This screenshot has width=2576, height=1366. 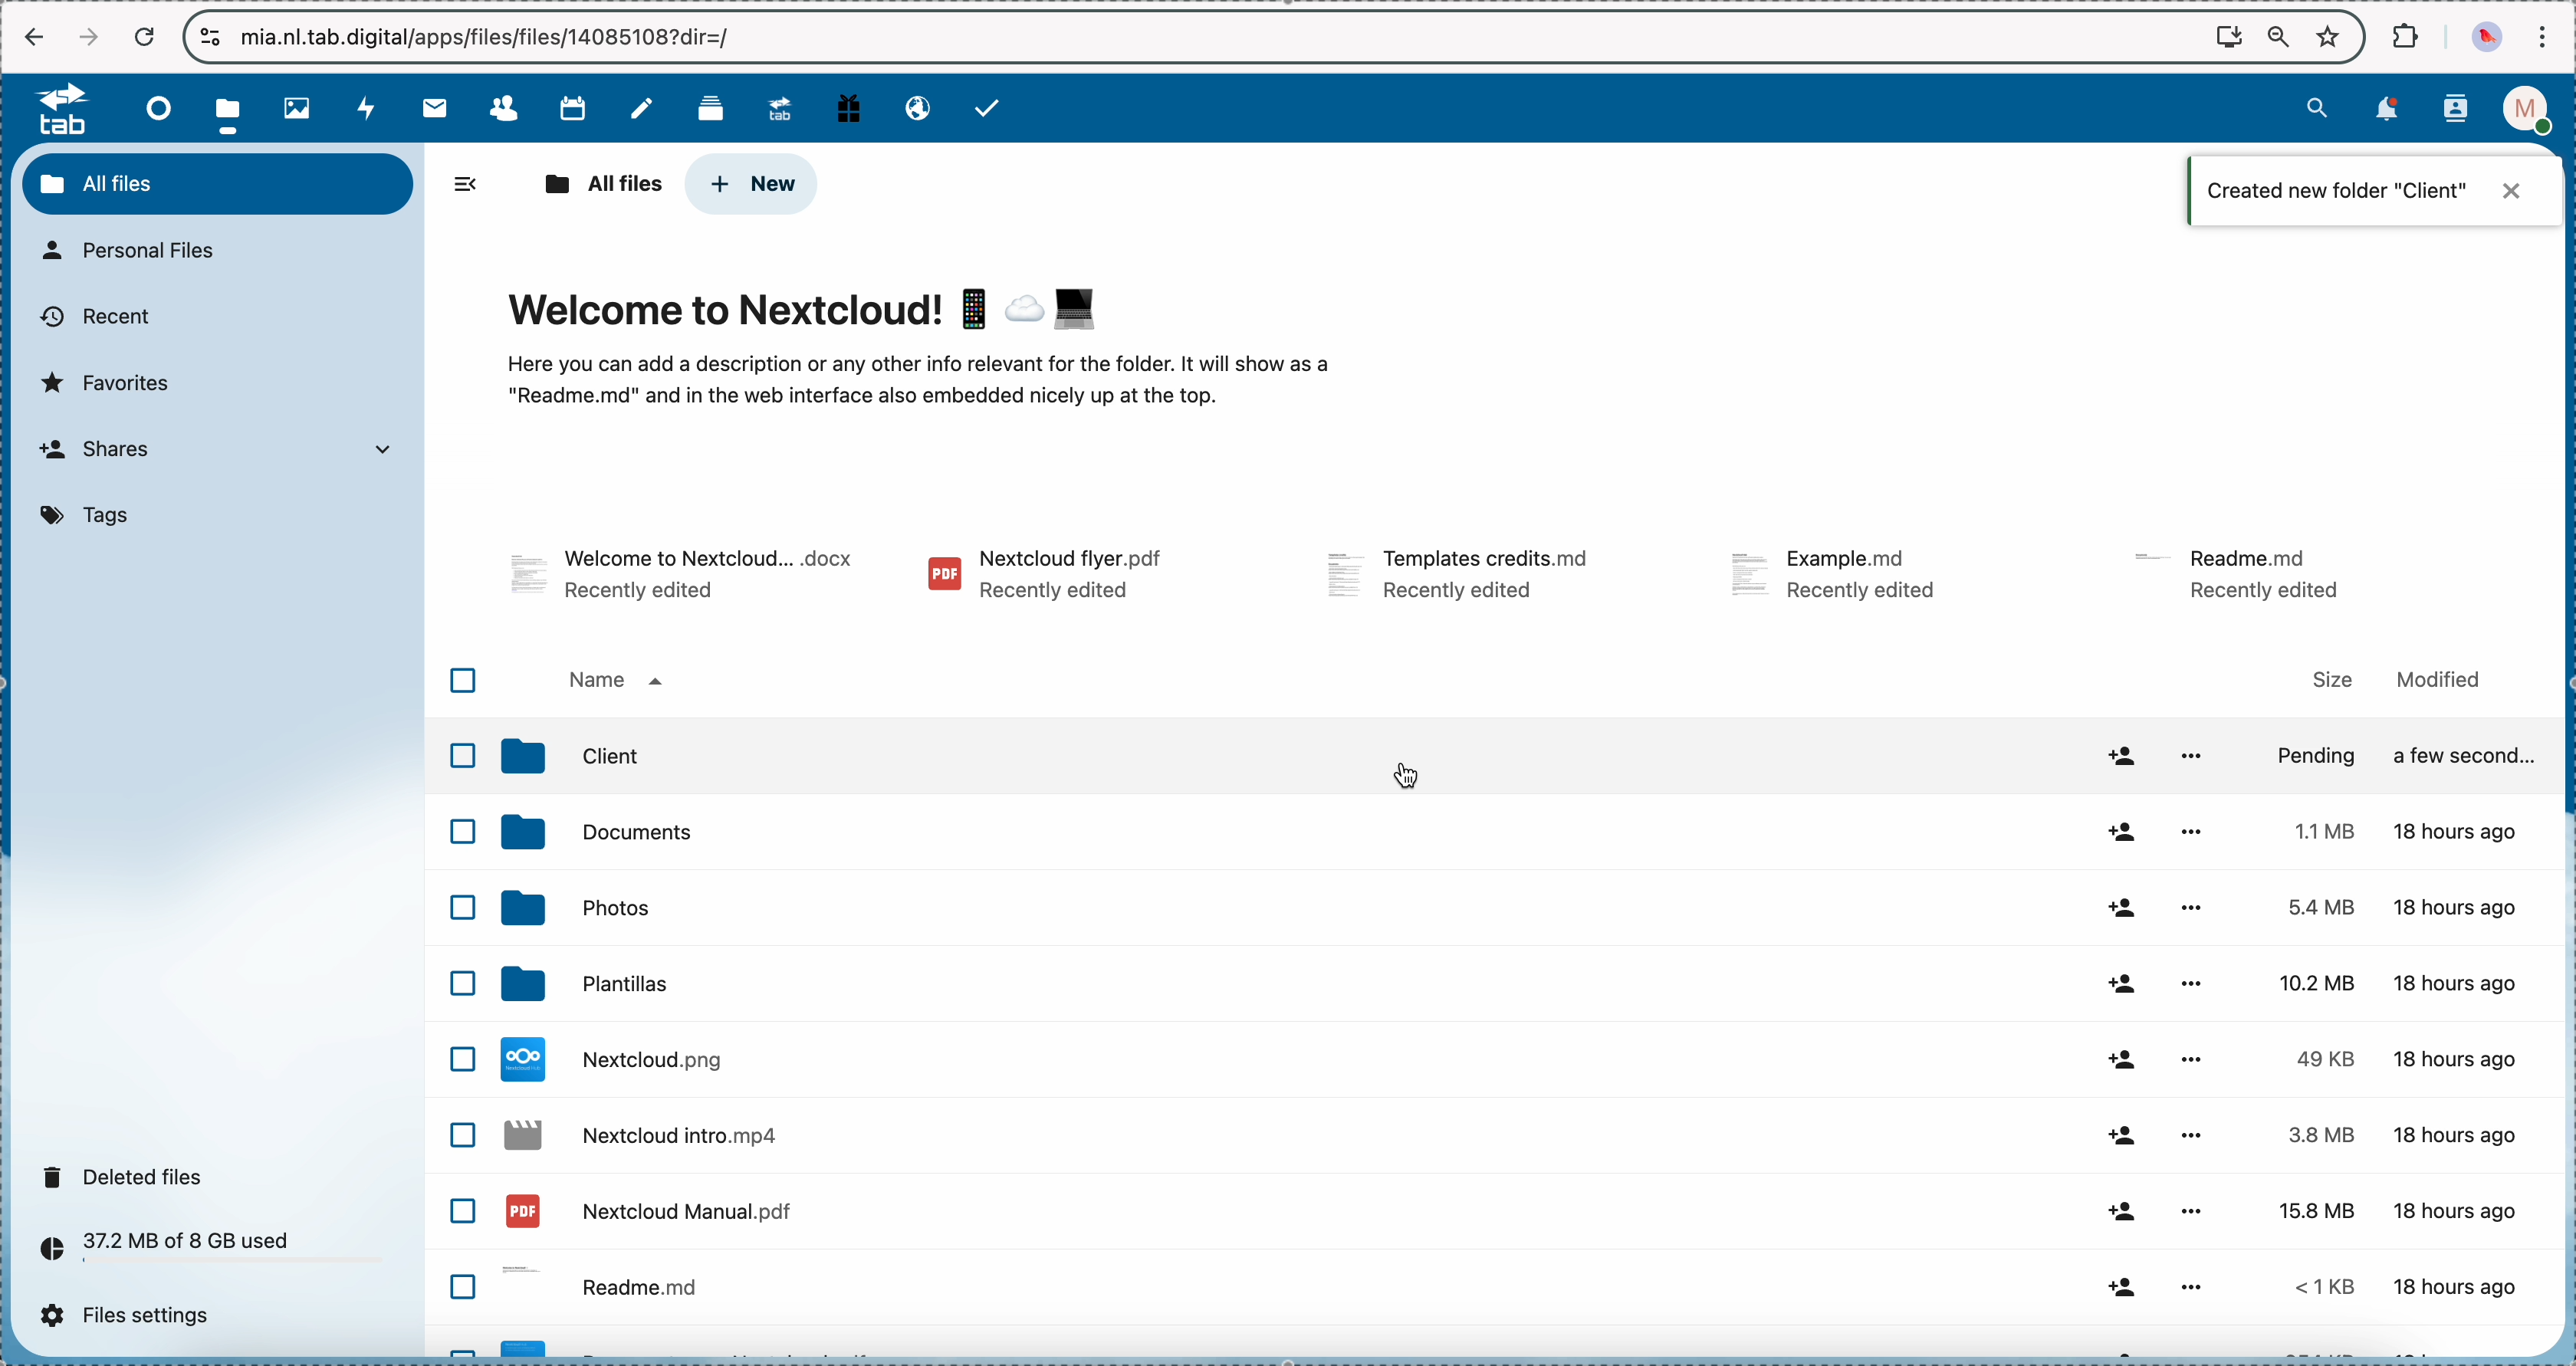 I want to click on more options, so click(x=2196, y=1285).